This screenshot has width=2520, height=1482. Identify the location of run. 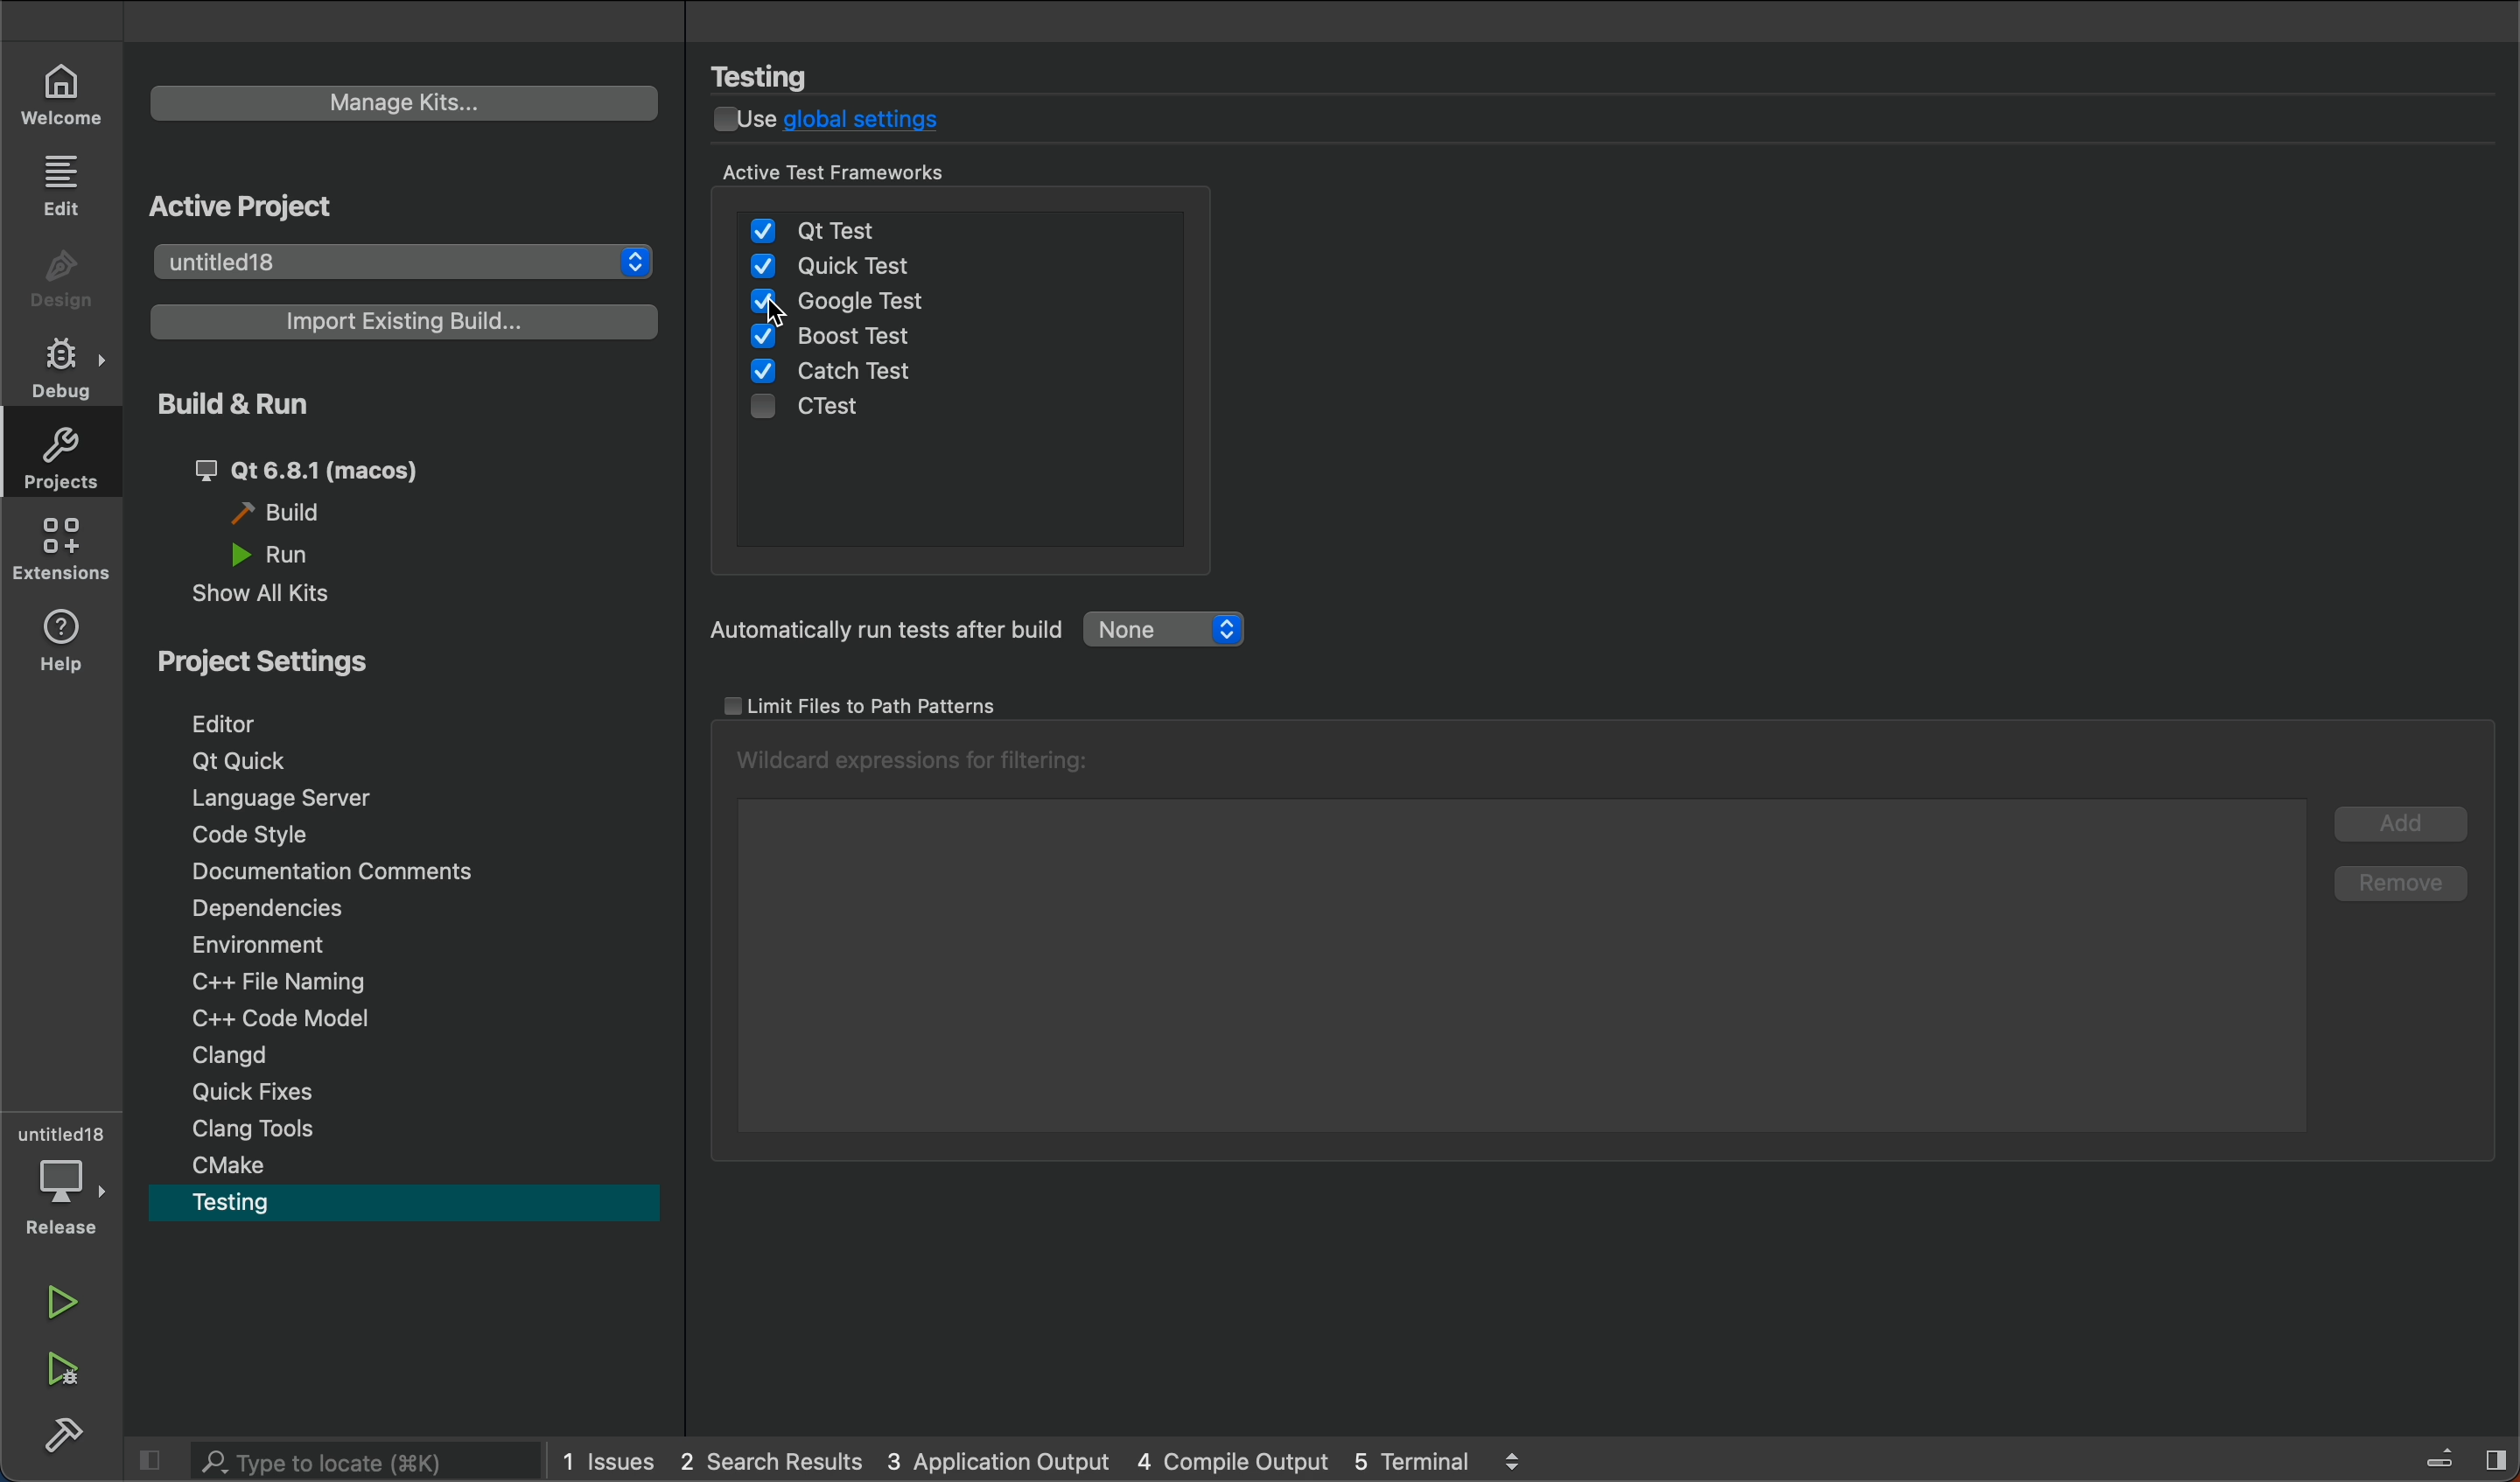
(57, 1305).